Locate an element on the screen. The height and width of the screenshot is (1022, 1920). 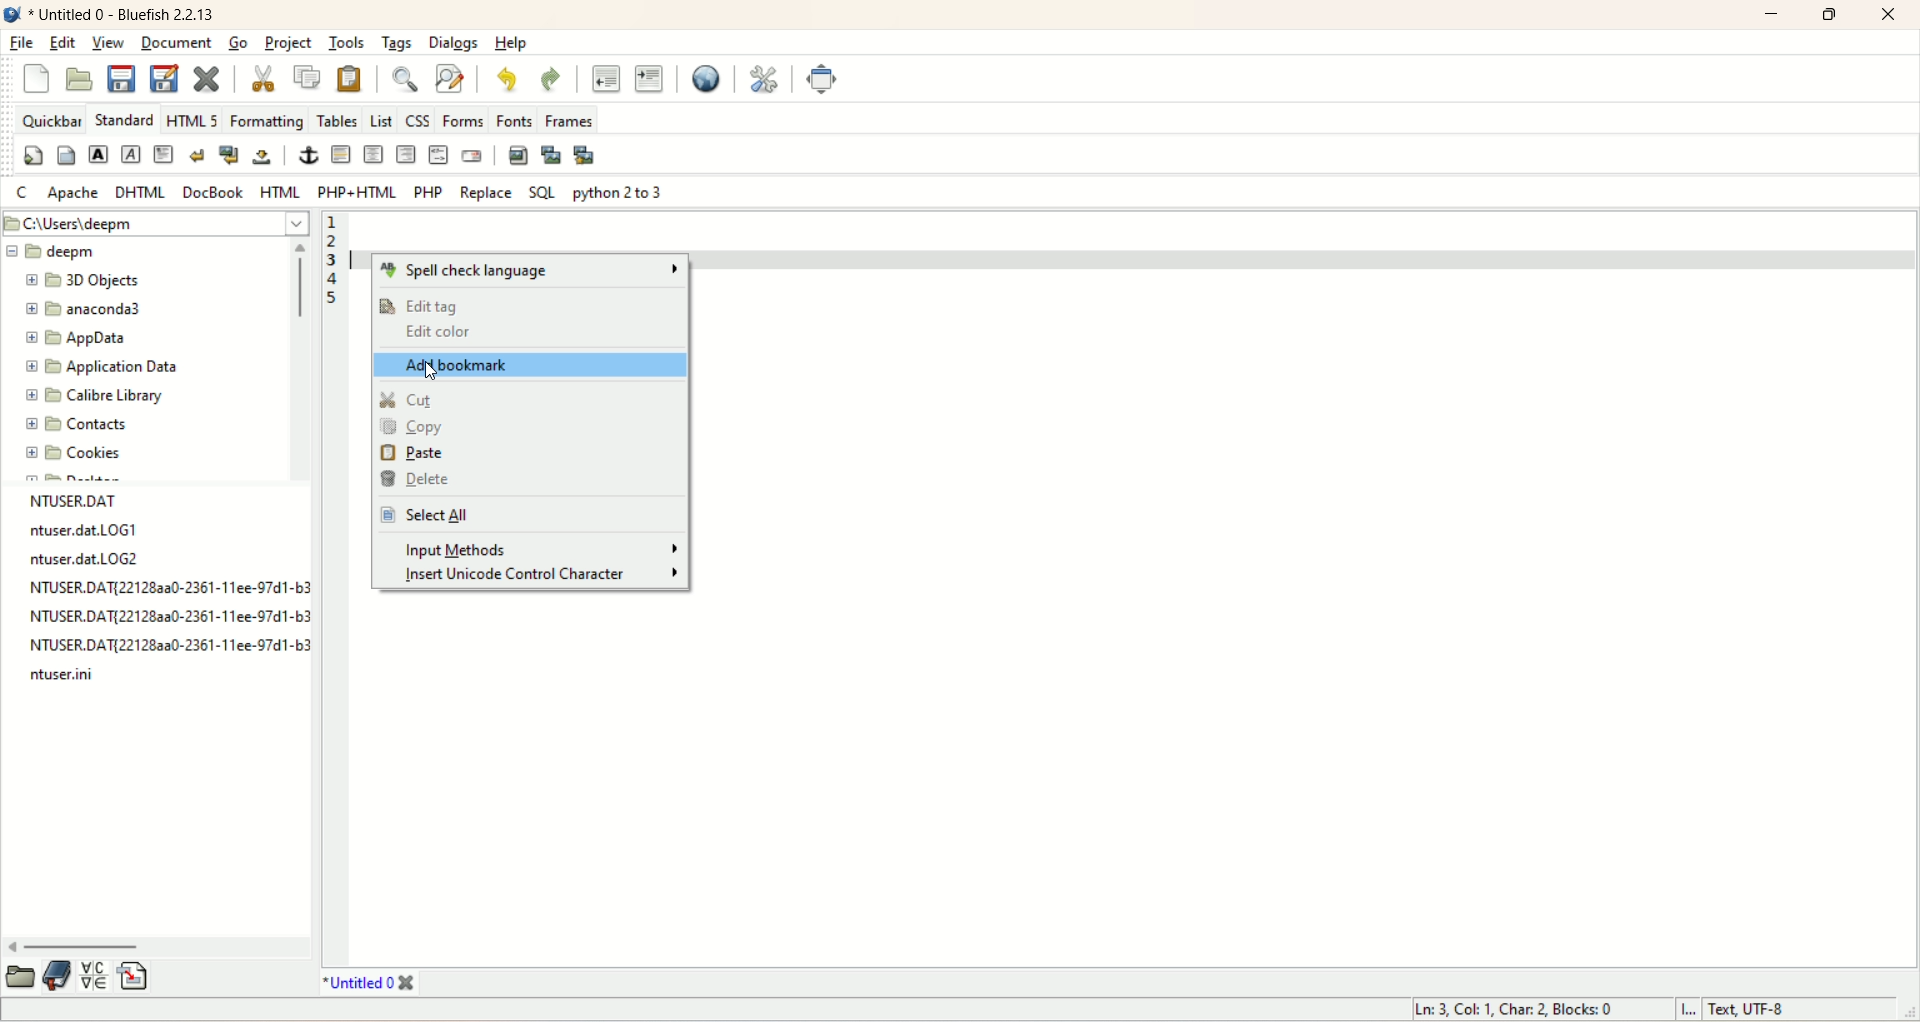
python 2 to 3 is located at coordinates (616, 193).